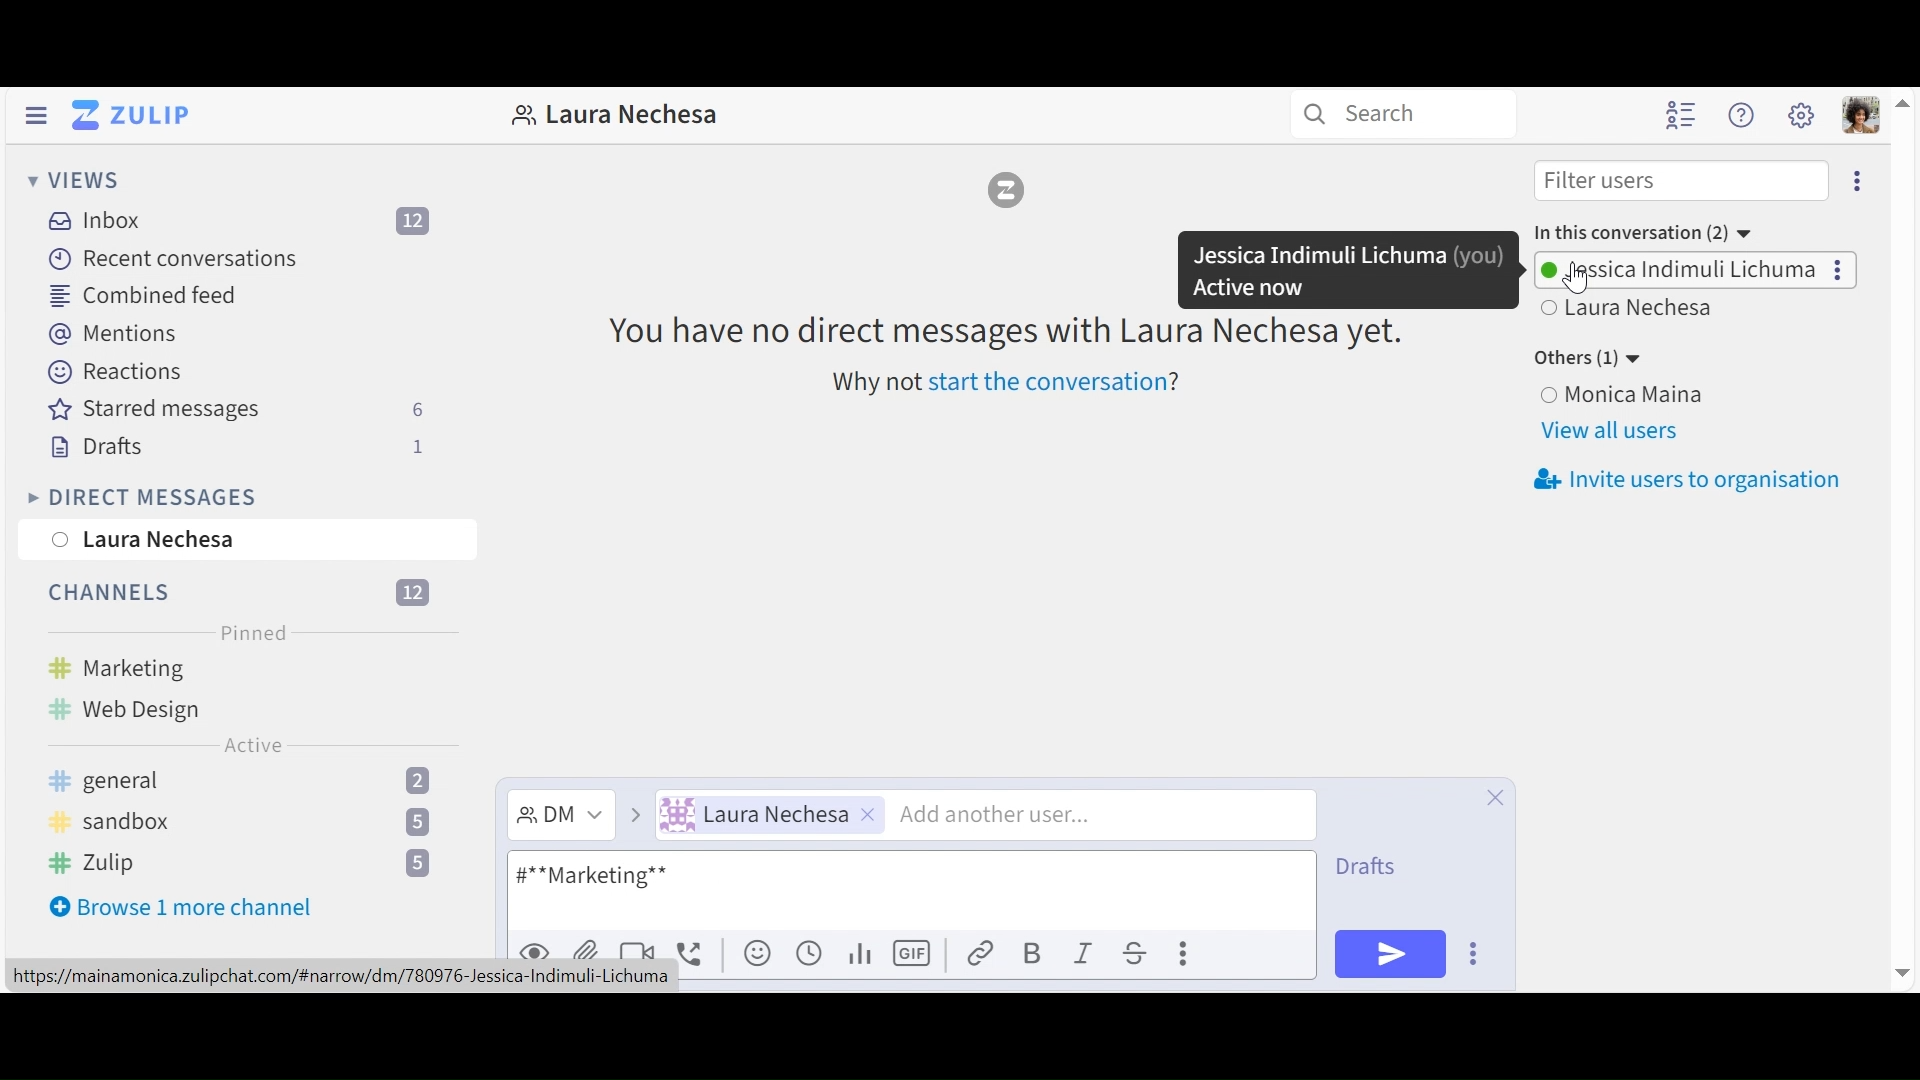  Describe the element at coordinates (153, 668) in the screenshot. I see `Marketing` at that location.